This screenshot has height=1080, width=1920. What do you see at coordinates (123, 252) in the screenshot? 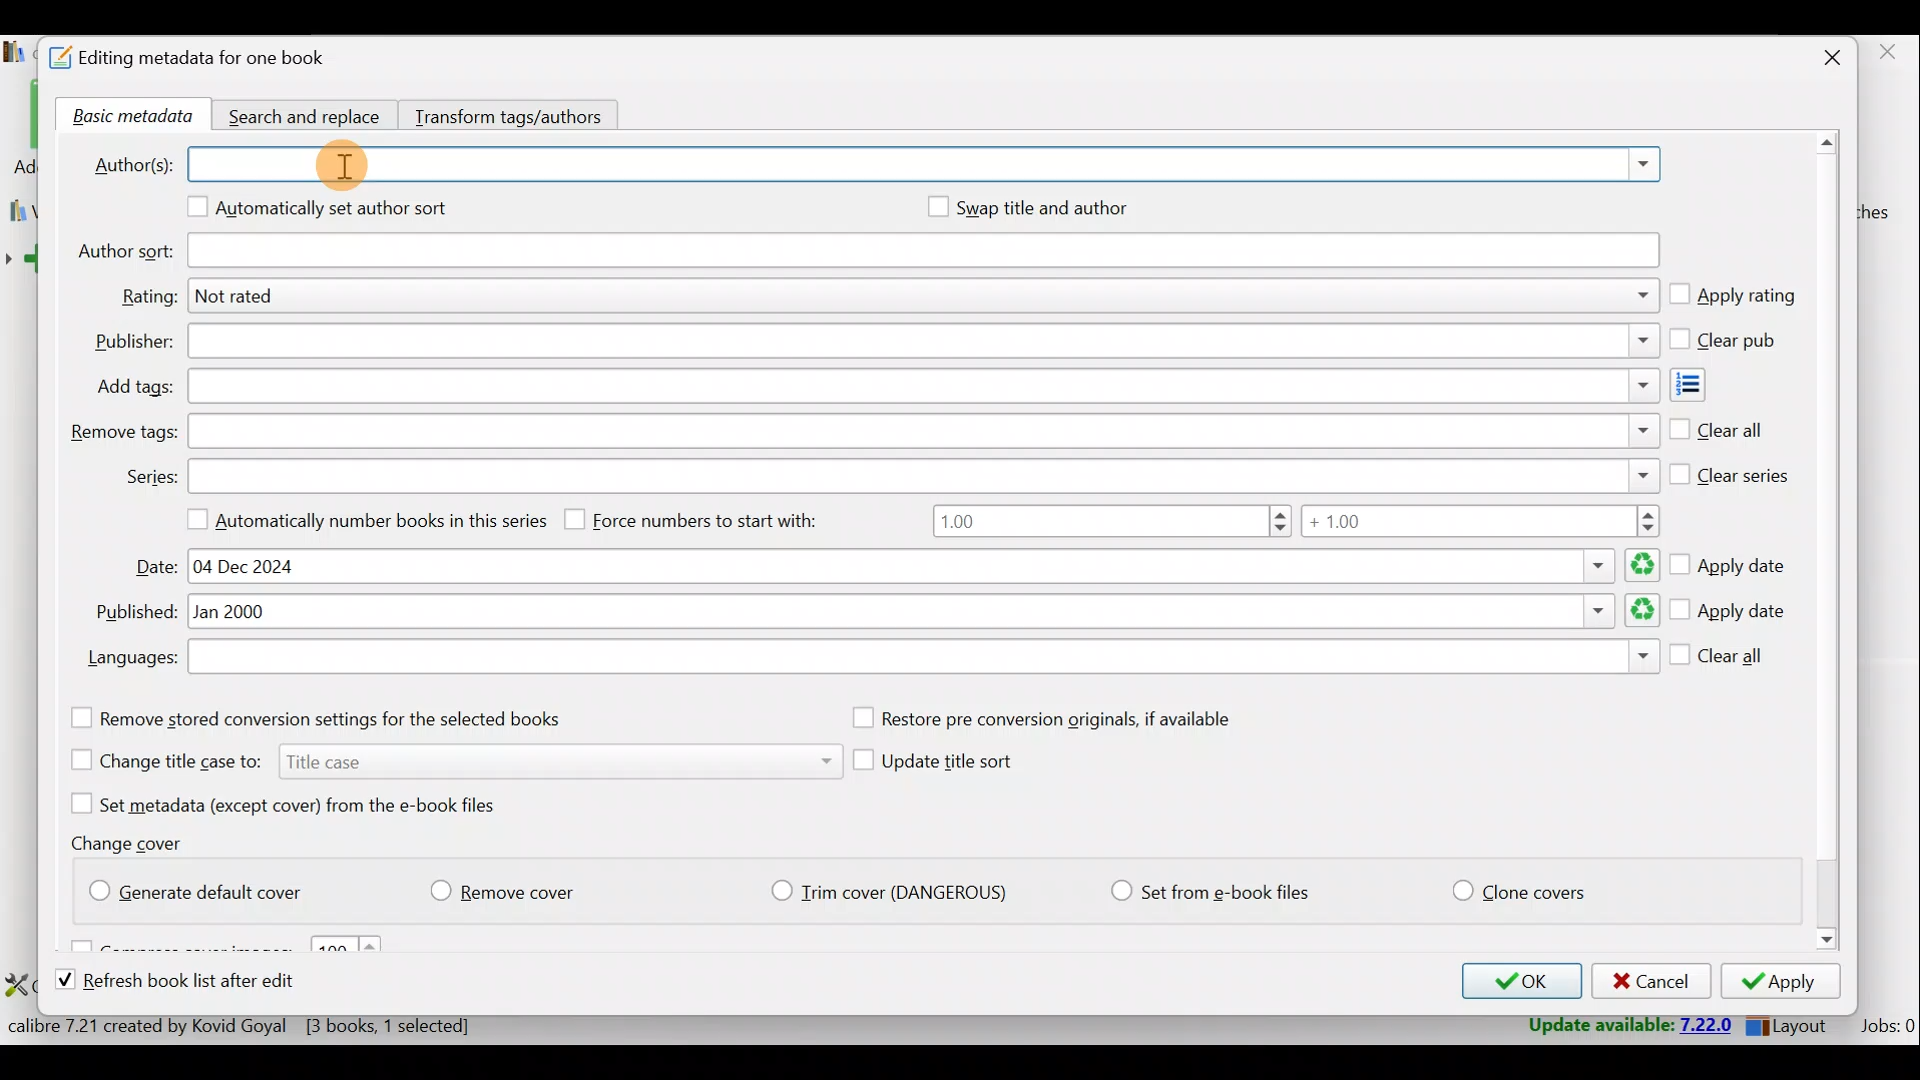
I see `Author sort:` at bounding box center [123, 252].